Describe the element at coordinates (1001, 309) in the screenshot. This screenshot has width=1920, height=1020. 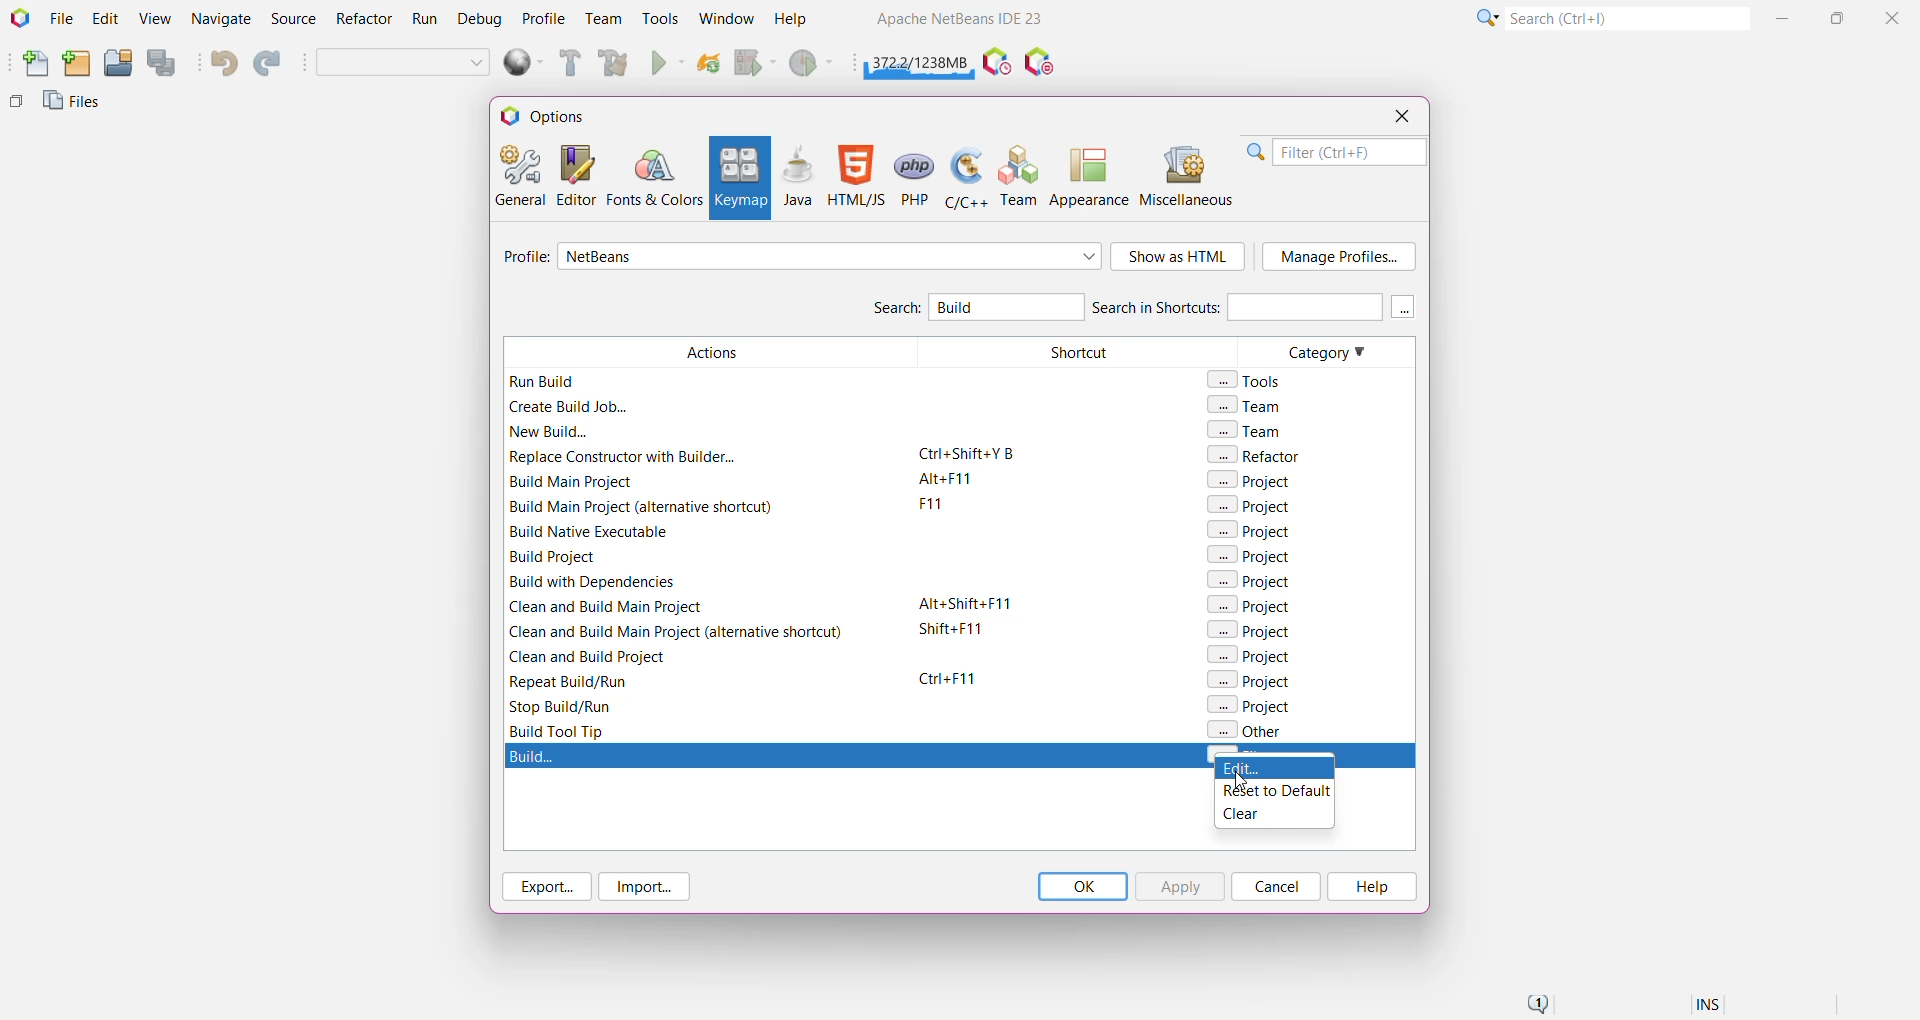
I see `Type 'Build' to search for Build Action` at that location.